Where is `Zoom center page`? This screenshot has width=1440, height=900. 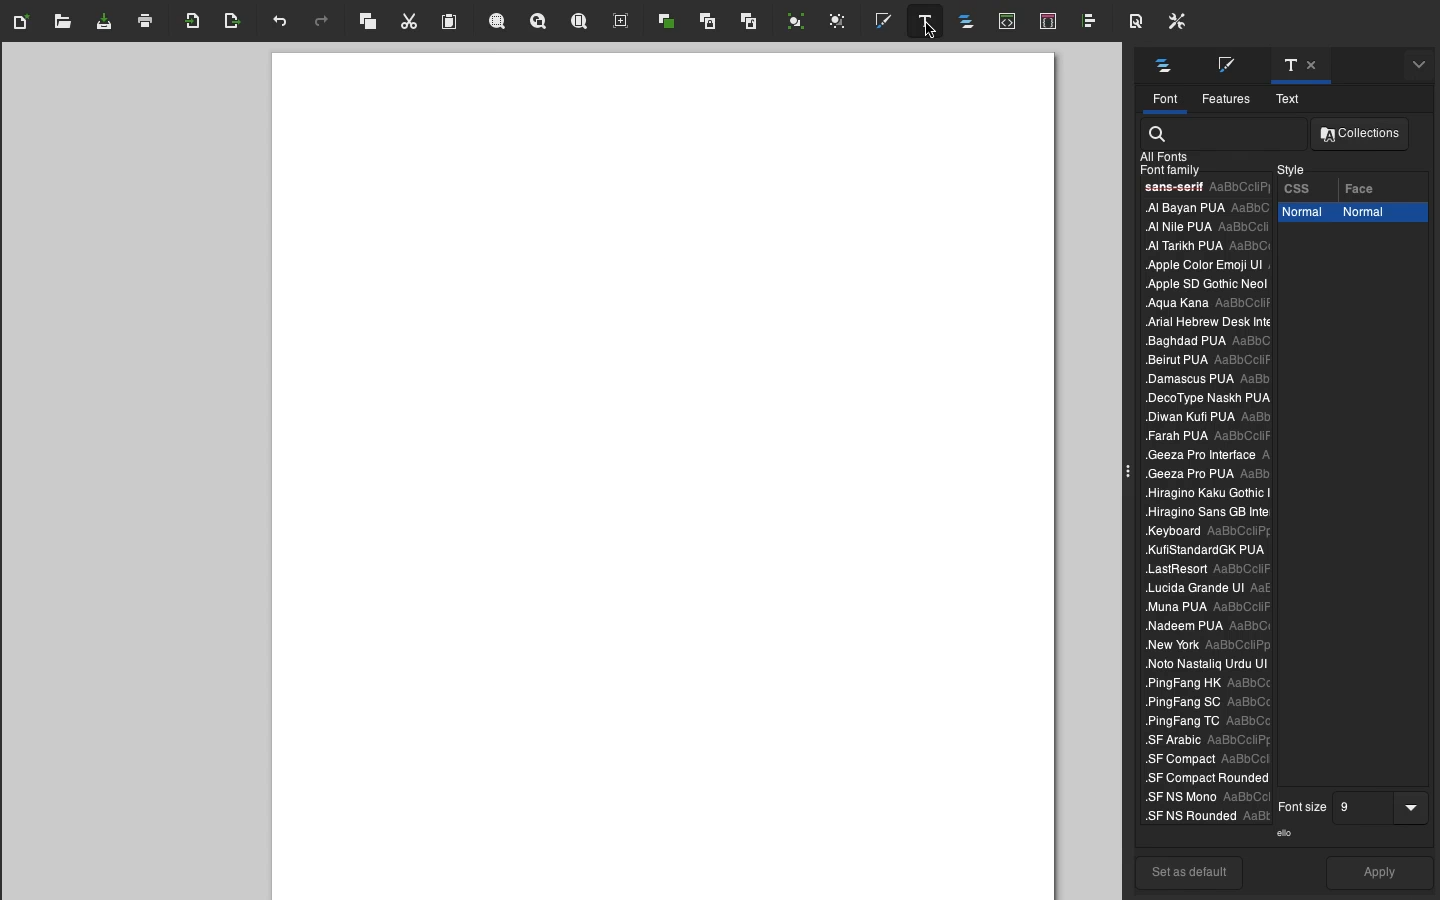
Zoom center page is located at coordinates (622, 22).